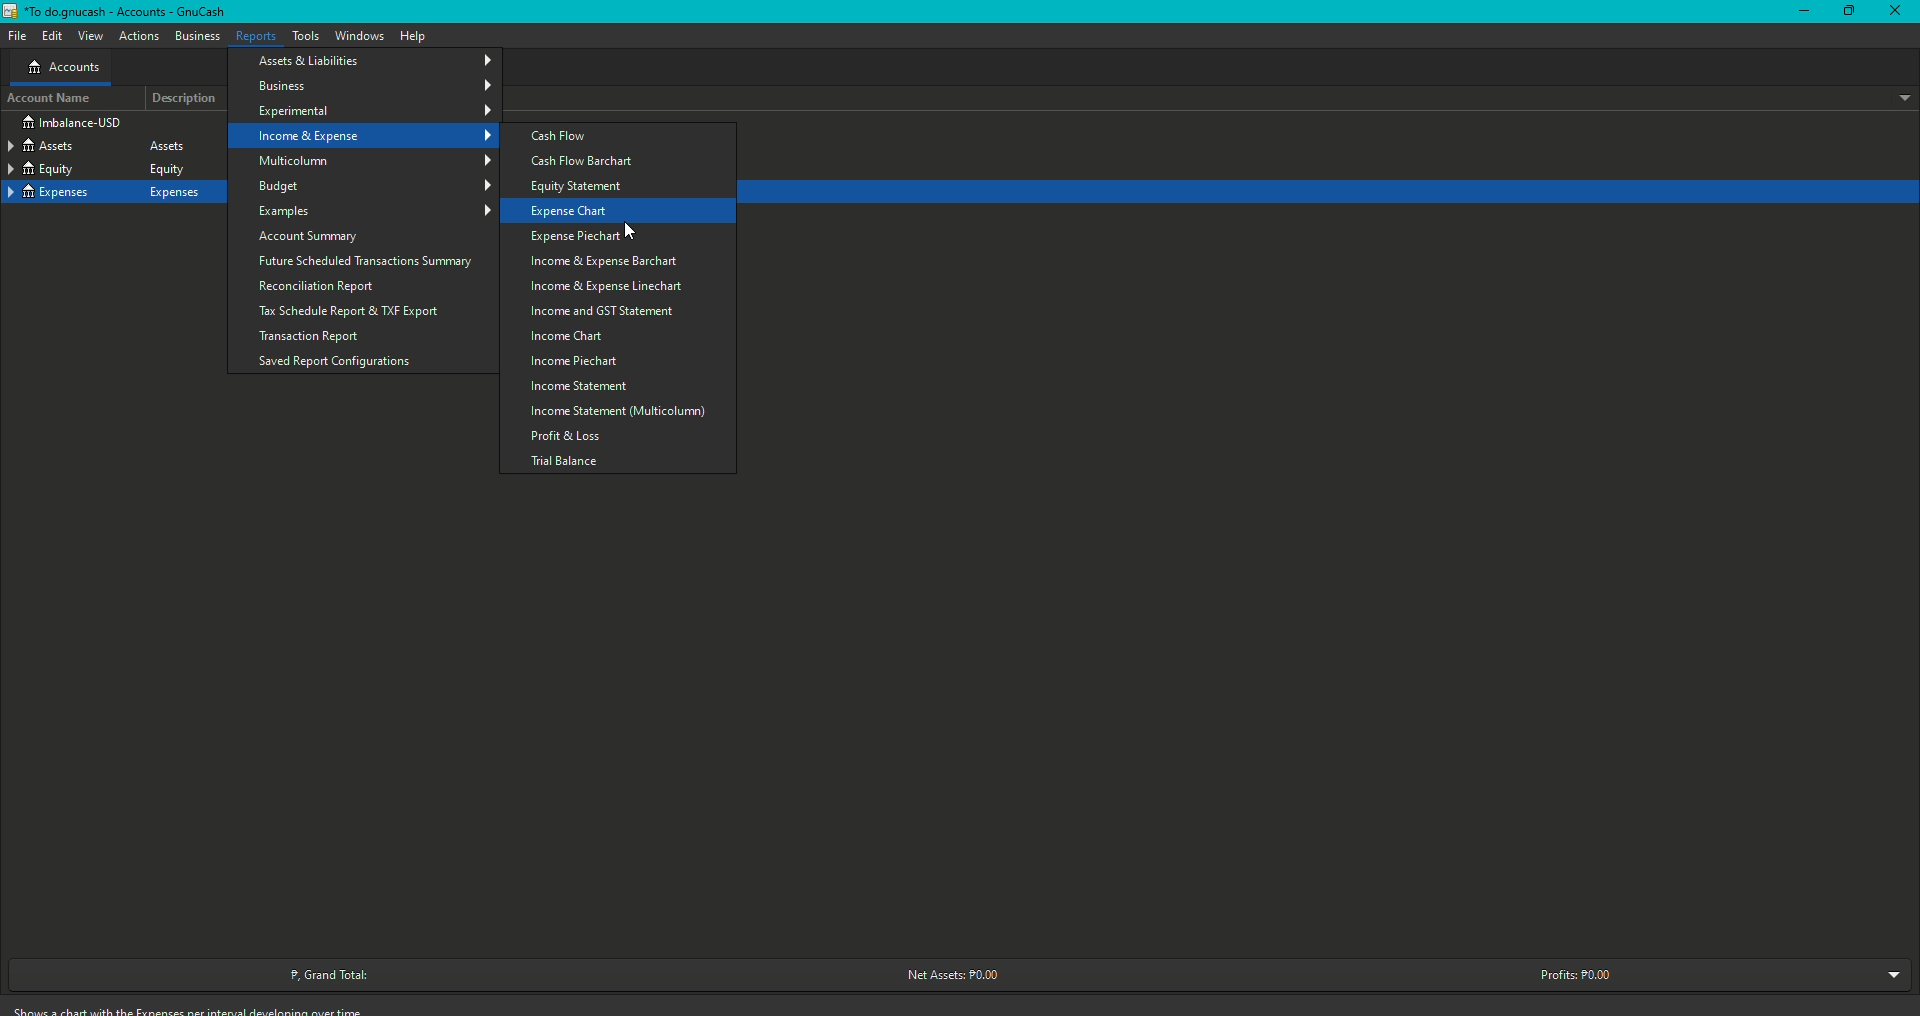 This screenshot has width=1920, height=1016. What do you see at coordinates (1895, 13) in the screenshot?
I see `Close` at bounding box center [1895, 13].